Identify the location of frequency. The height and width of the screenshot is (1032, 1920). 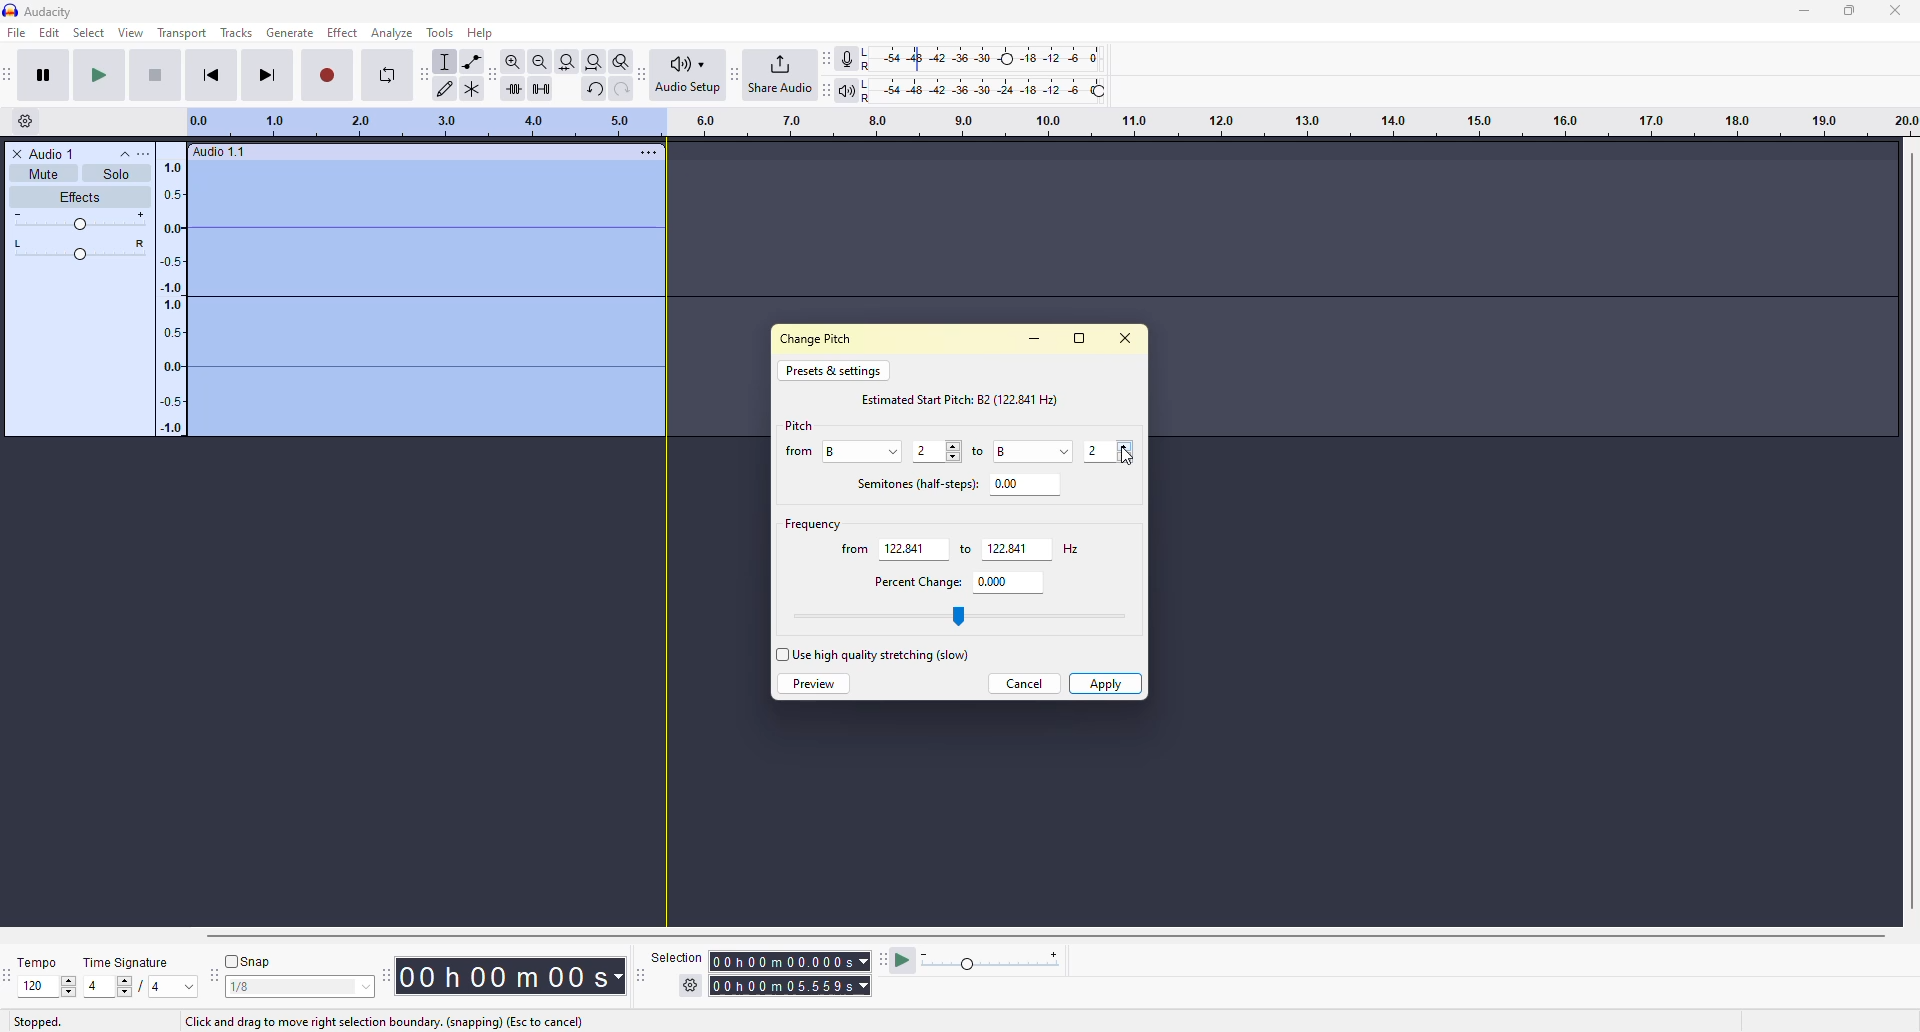
(810, 522).